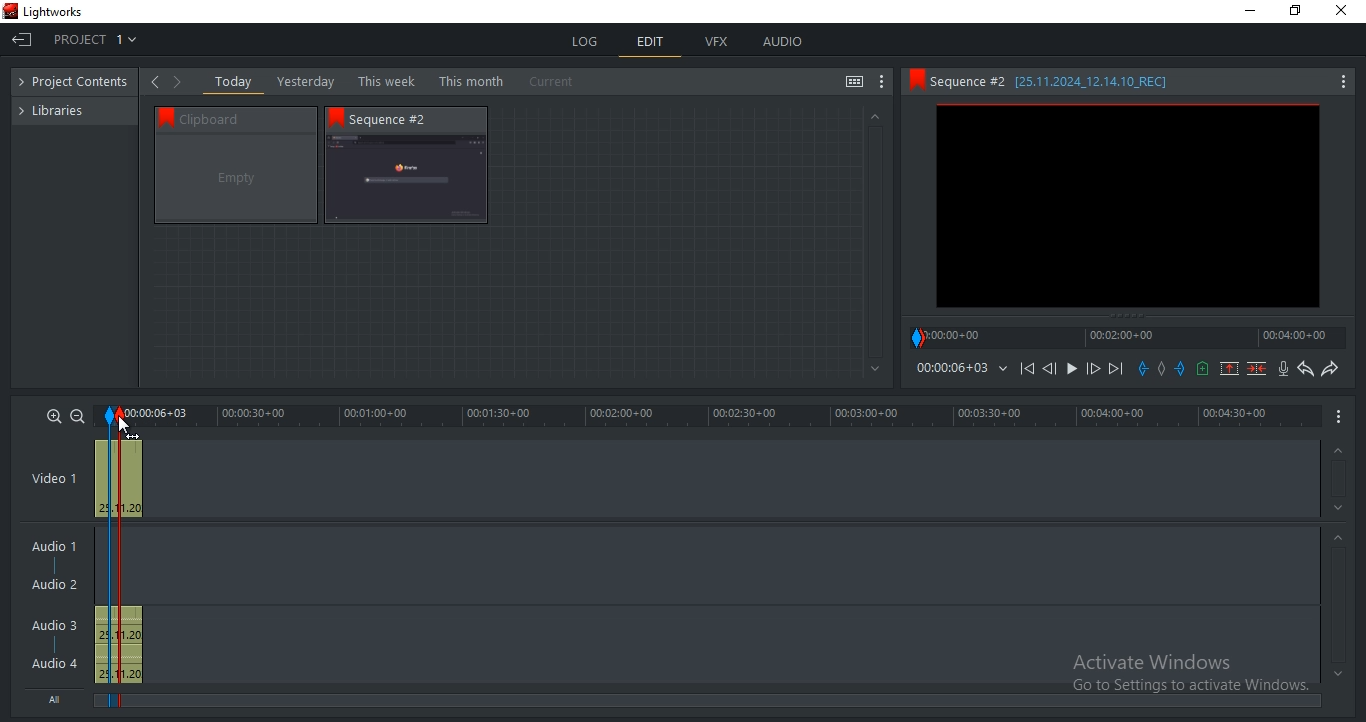 The image size is (1366, 722). Describe the element at coordinates (54, 585) in the screenshot. I see `Audio 2` at that location.